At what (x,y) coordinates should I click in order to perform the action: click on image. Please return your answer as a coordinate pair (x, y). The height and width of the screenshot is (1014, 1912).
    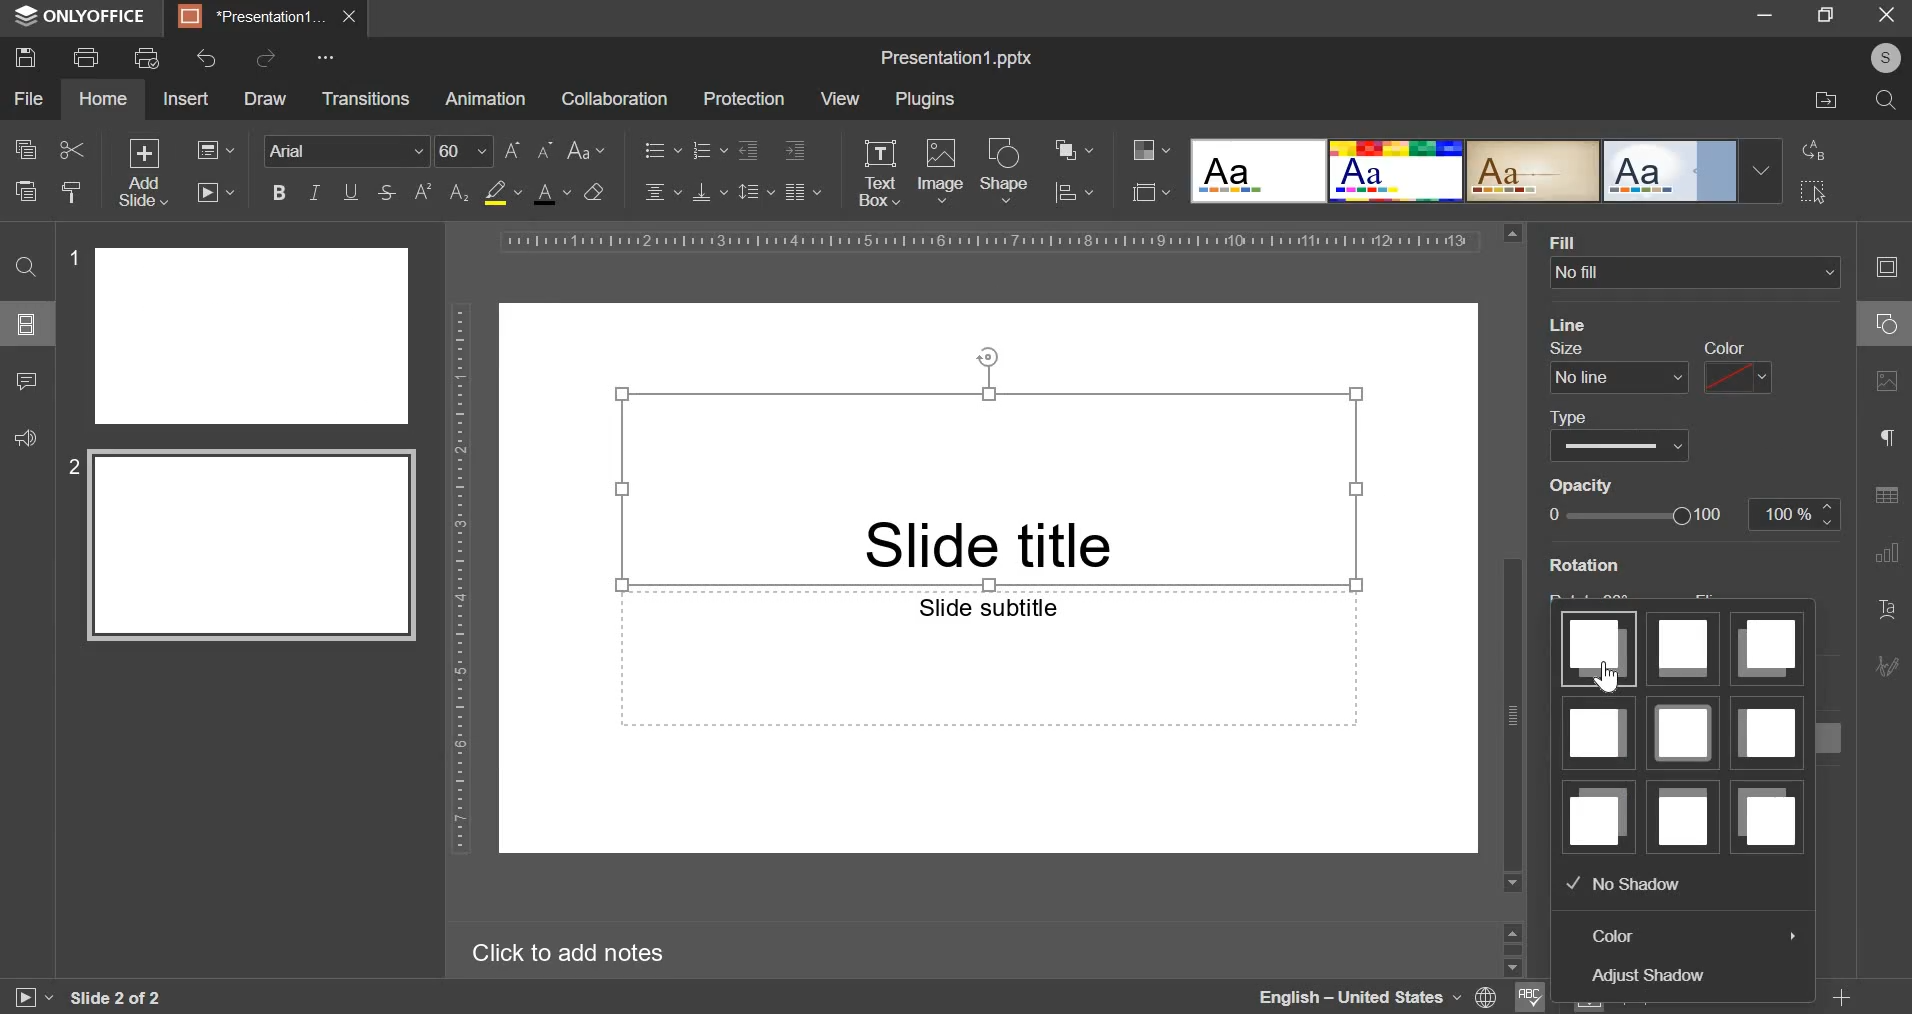
    Looking at the image, I should click on (941, 168).